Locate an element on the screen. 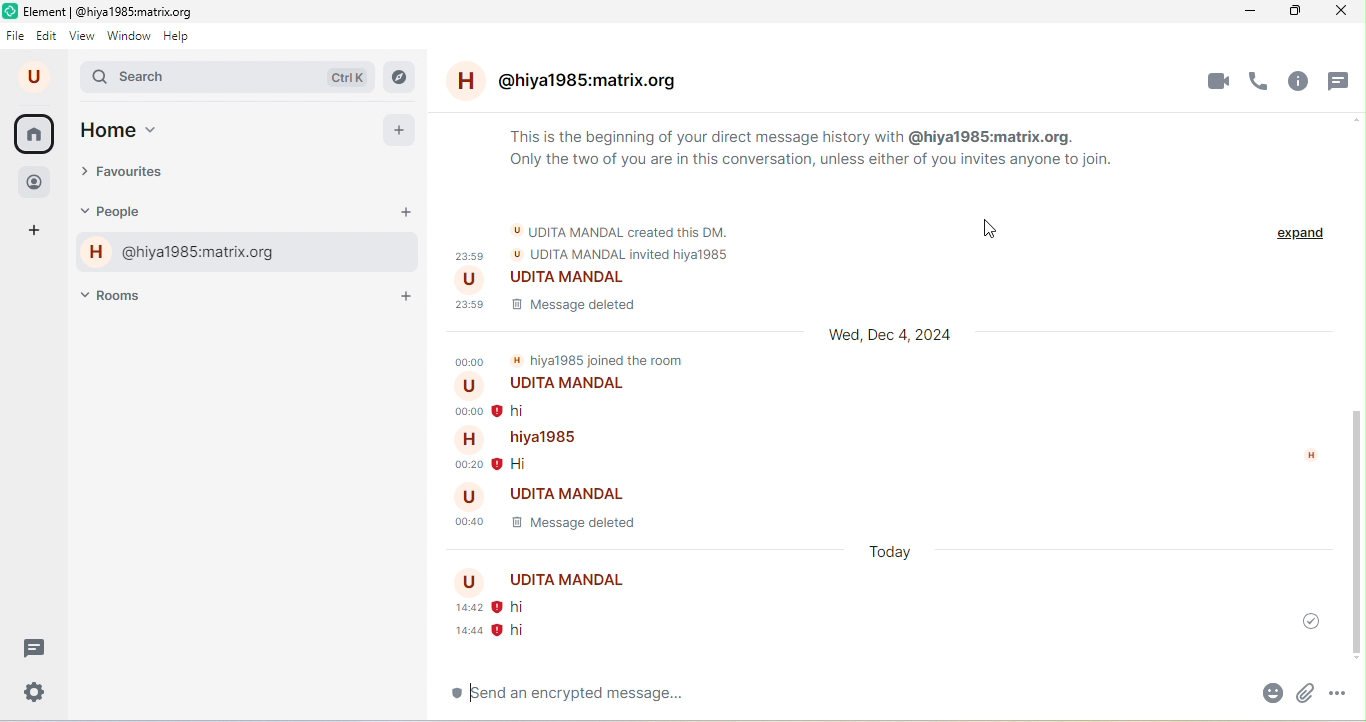 The height and width of the screenshot is (722, 1366). hi is located at coordinates (515, 632).